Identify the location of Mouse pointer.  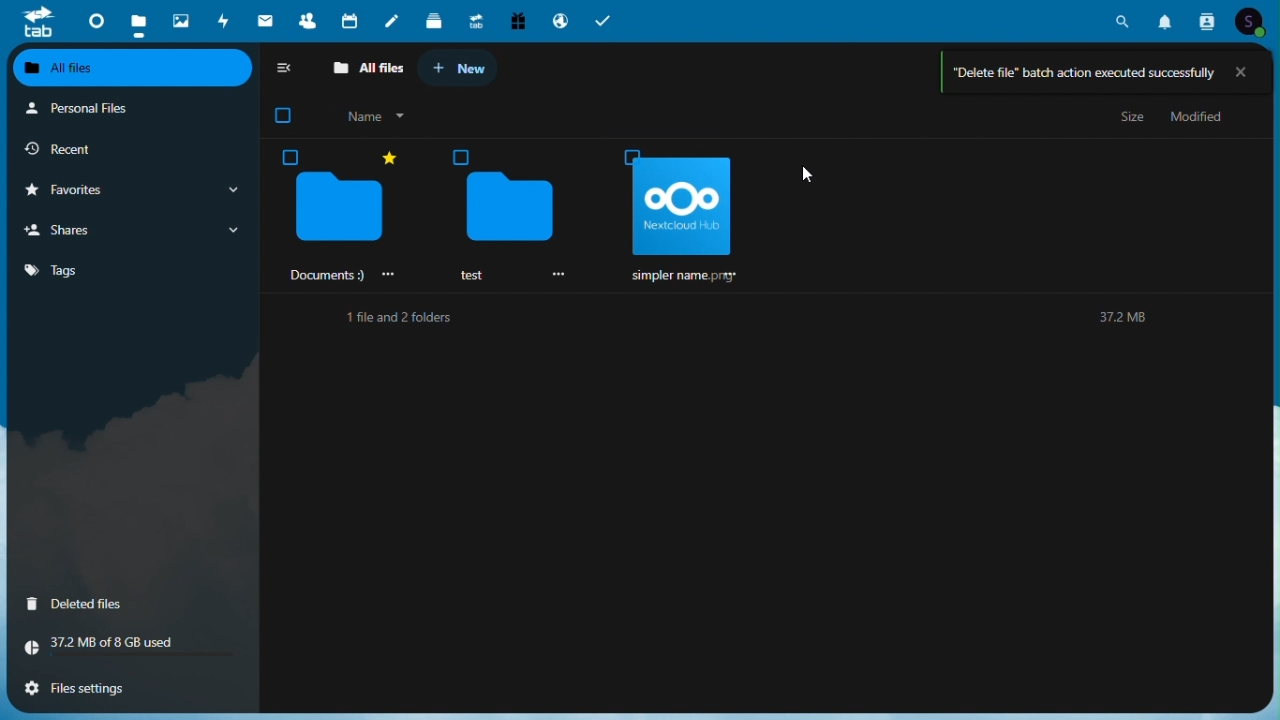
(812, 175).